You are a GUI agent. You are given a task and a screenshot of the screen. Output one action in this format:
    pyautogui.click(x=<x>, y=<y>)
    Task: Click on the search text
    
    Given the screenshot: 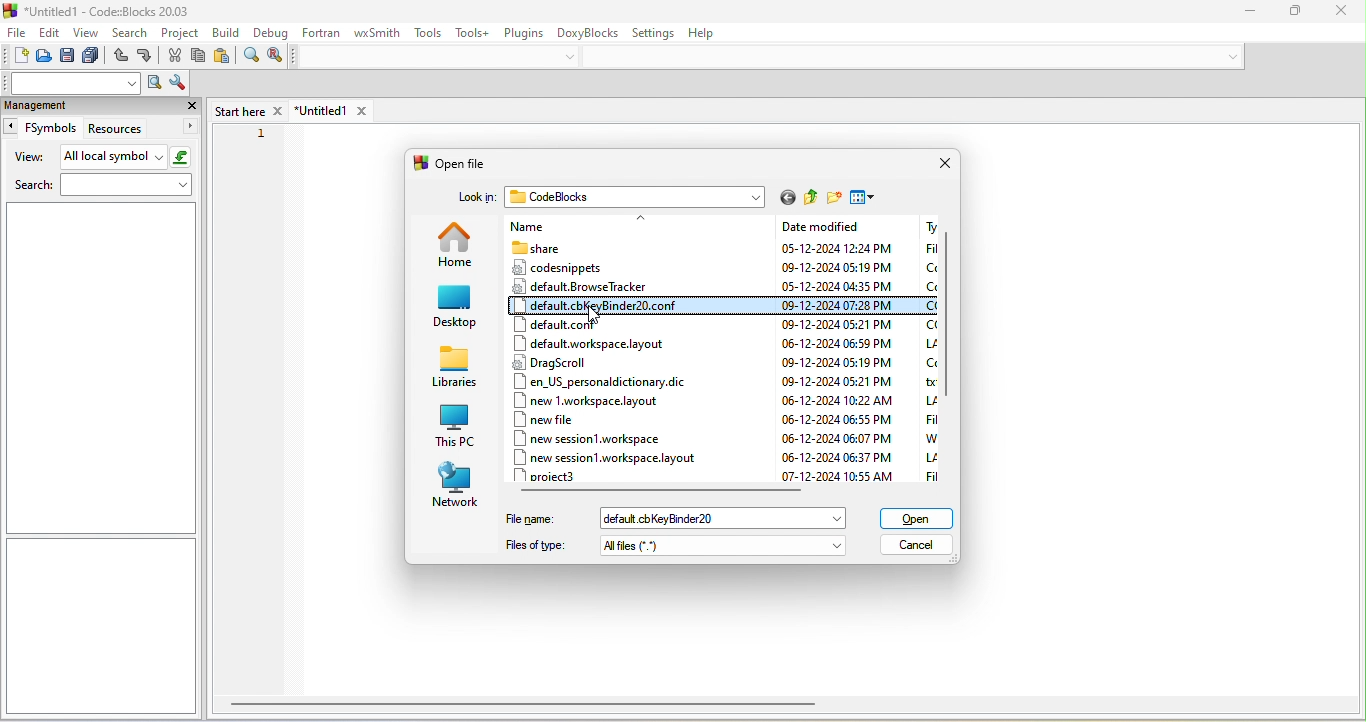 What is the action you would take?
    pyautogui.click(x=70, y=82)
    